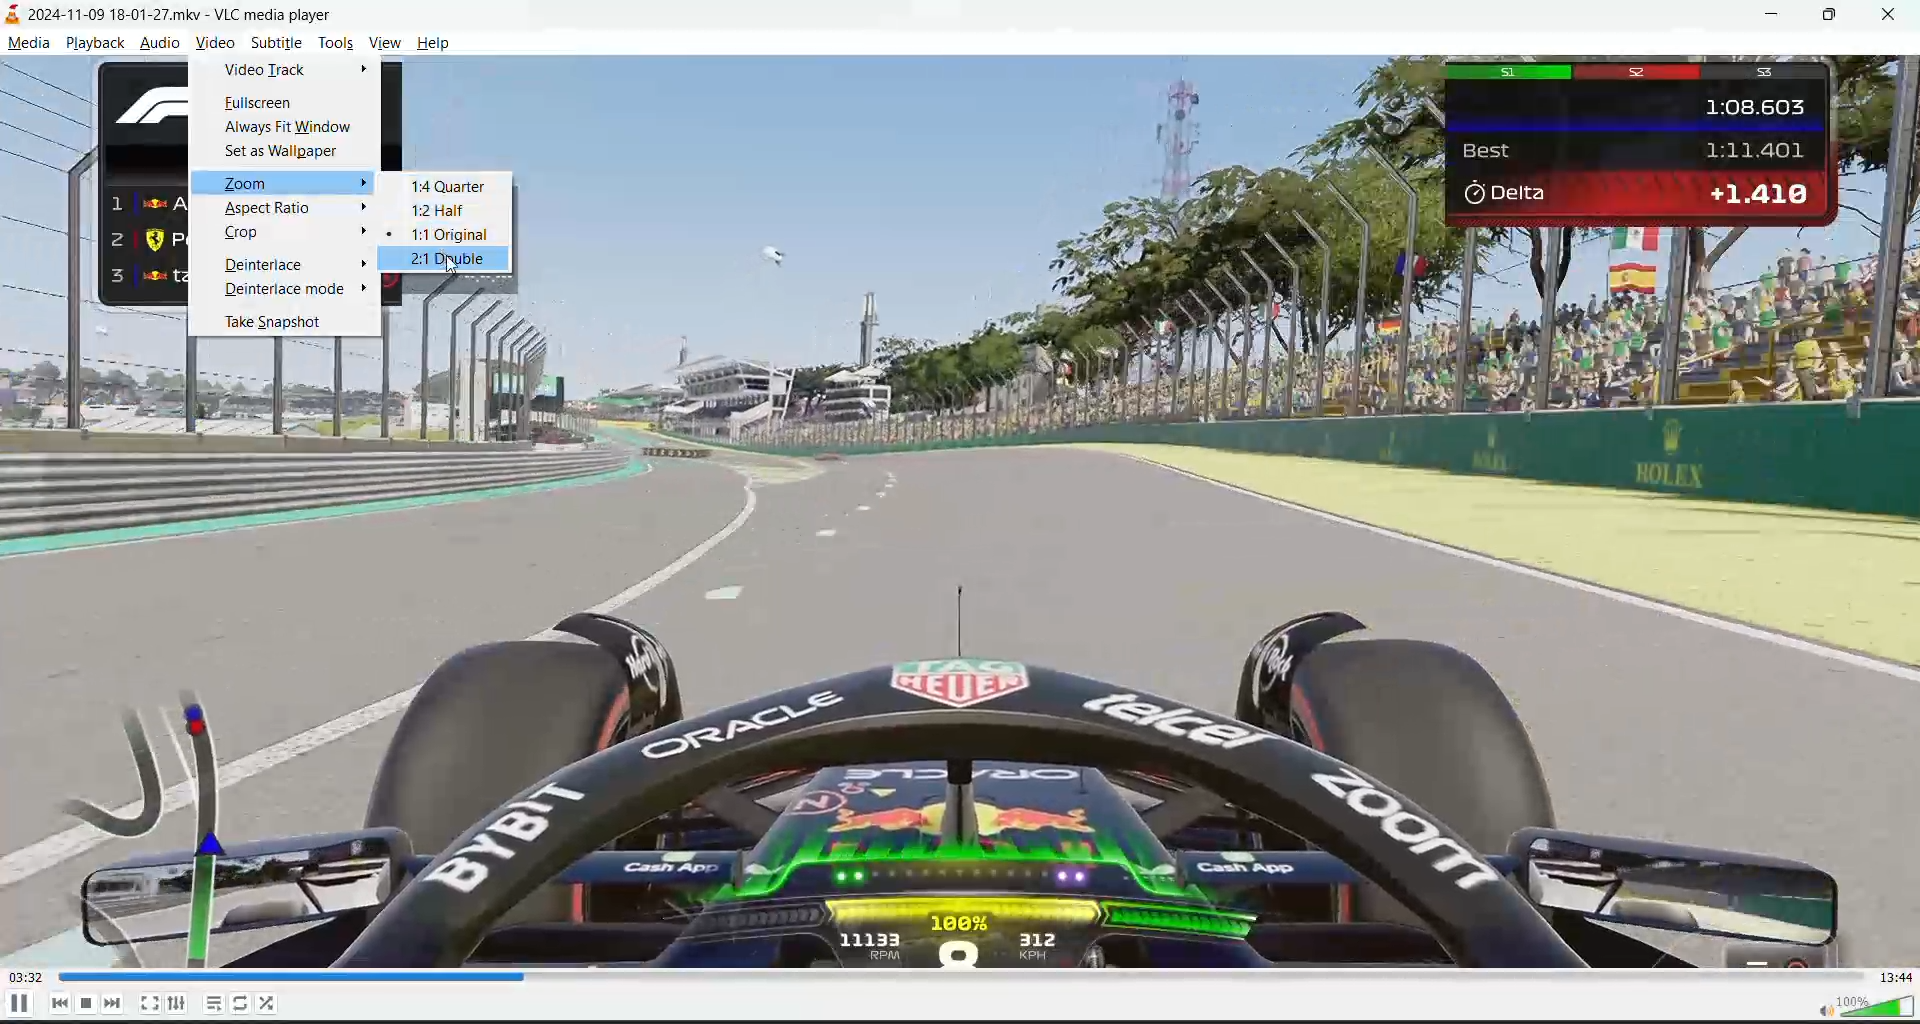 The height and width of the screenshot is (1024, 1920). Describe the element at coordinates (1895, 977) in the screenshot. I see `total run time` at that location.